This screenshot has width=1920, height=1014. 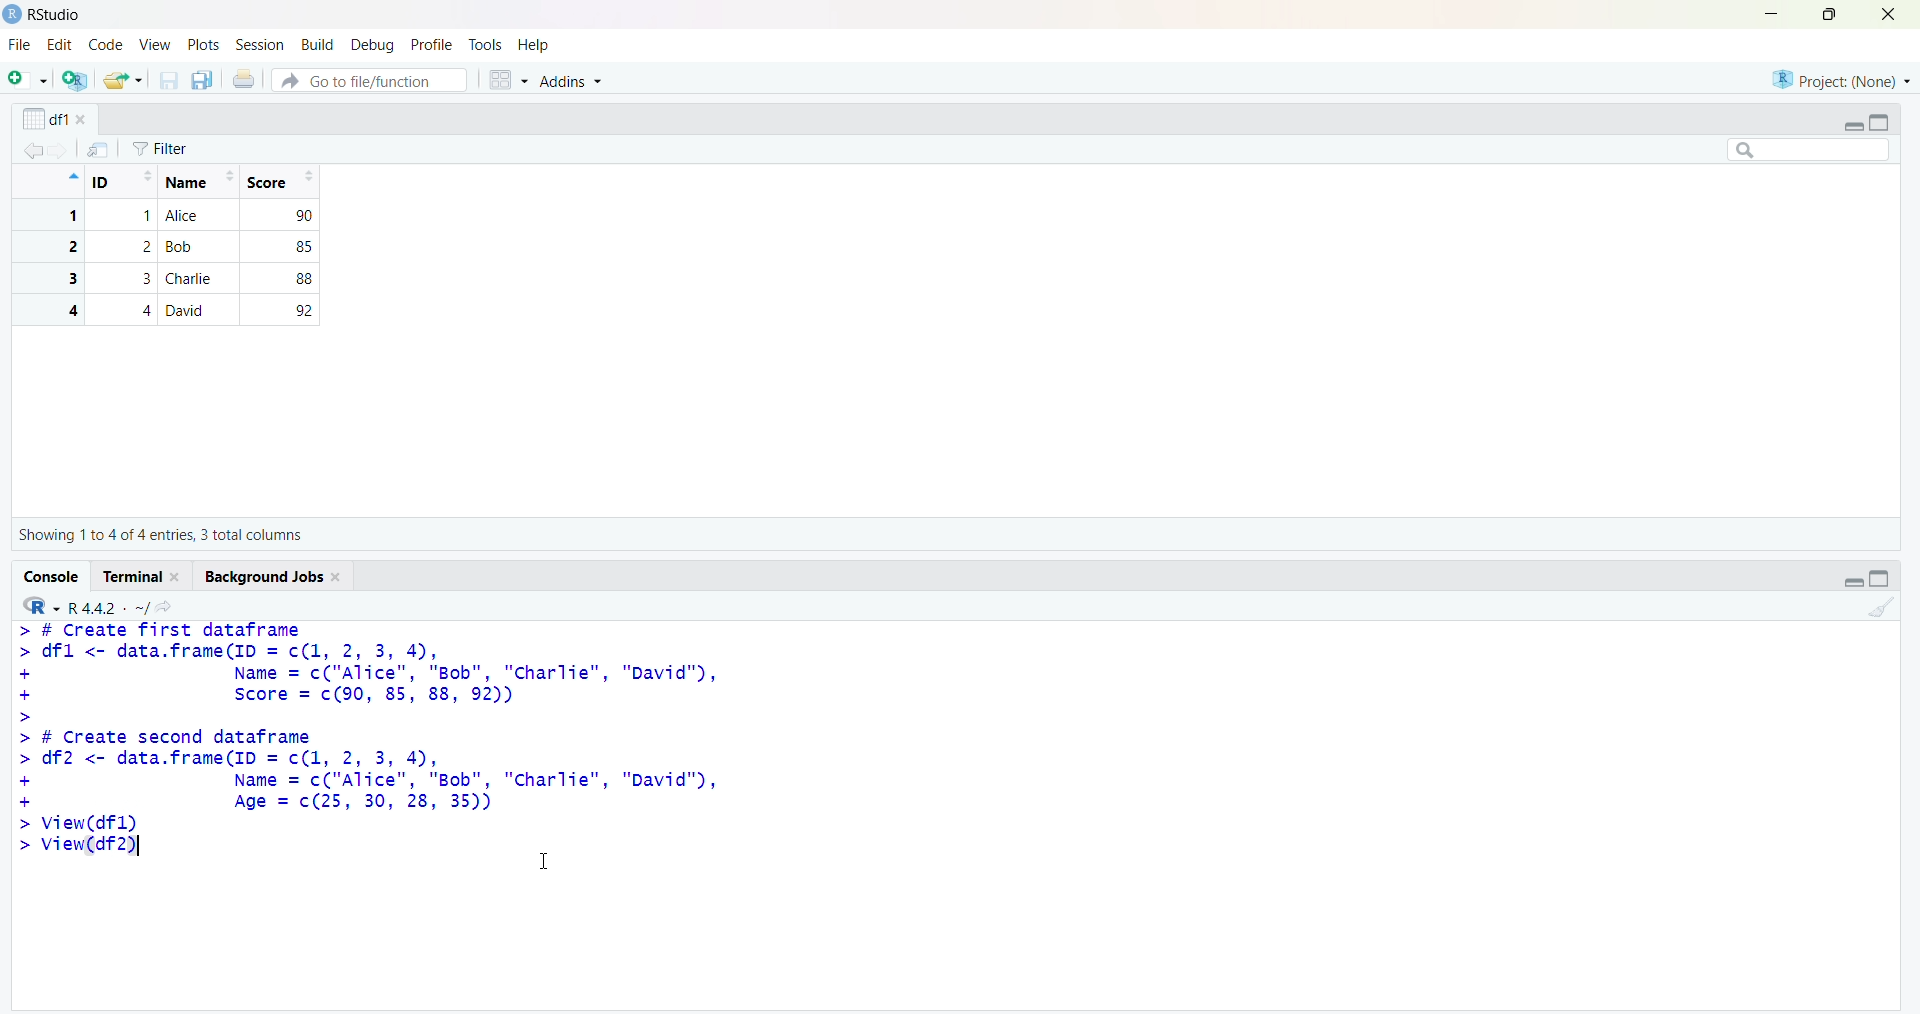 What do you see at coordinates (1841, 79) in the screenshot?
I see `project (none)` at bounding box center [1841, 79].